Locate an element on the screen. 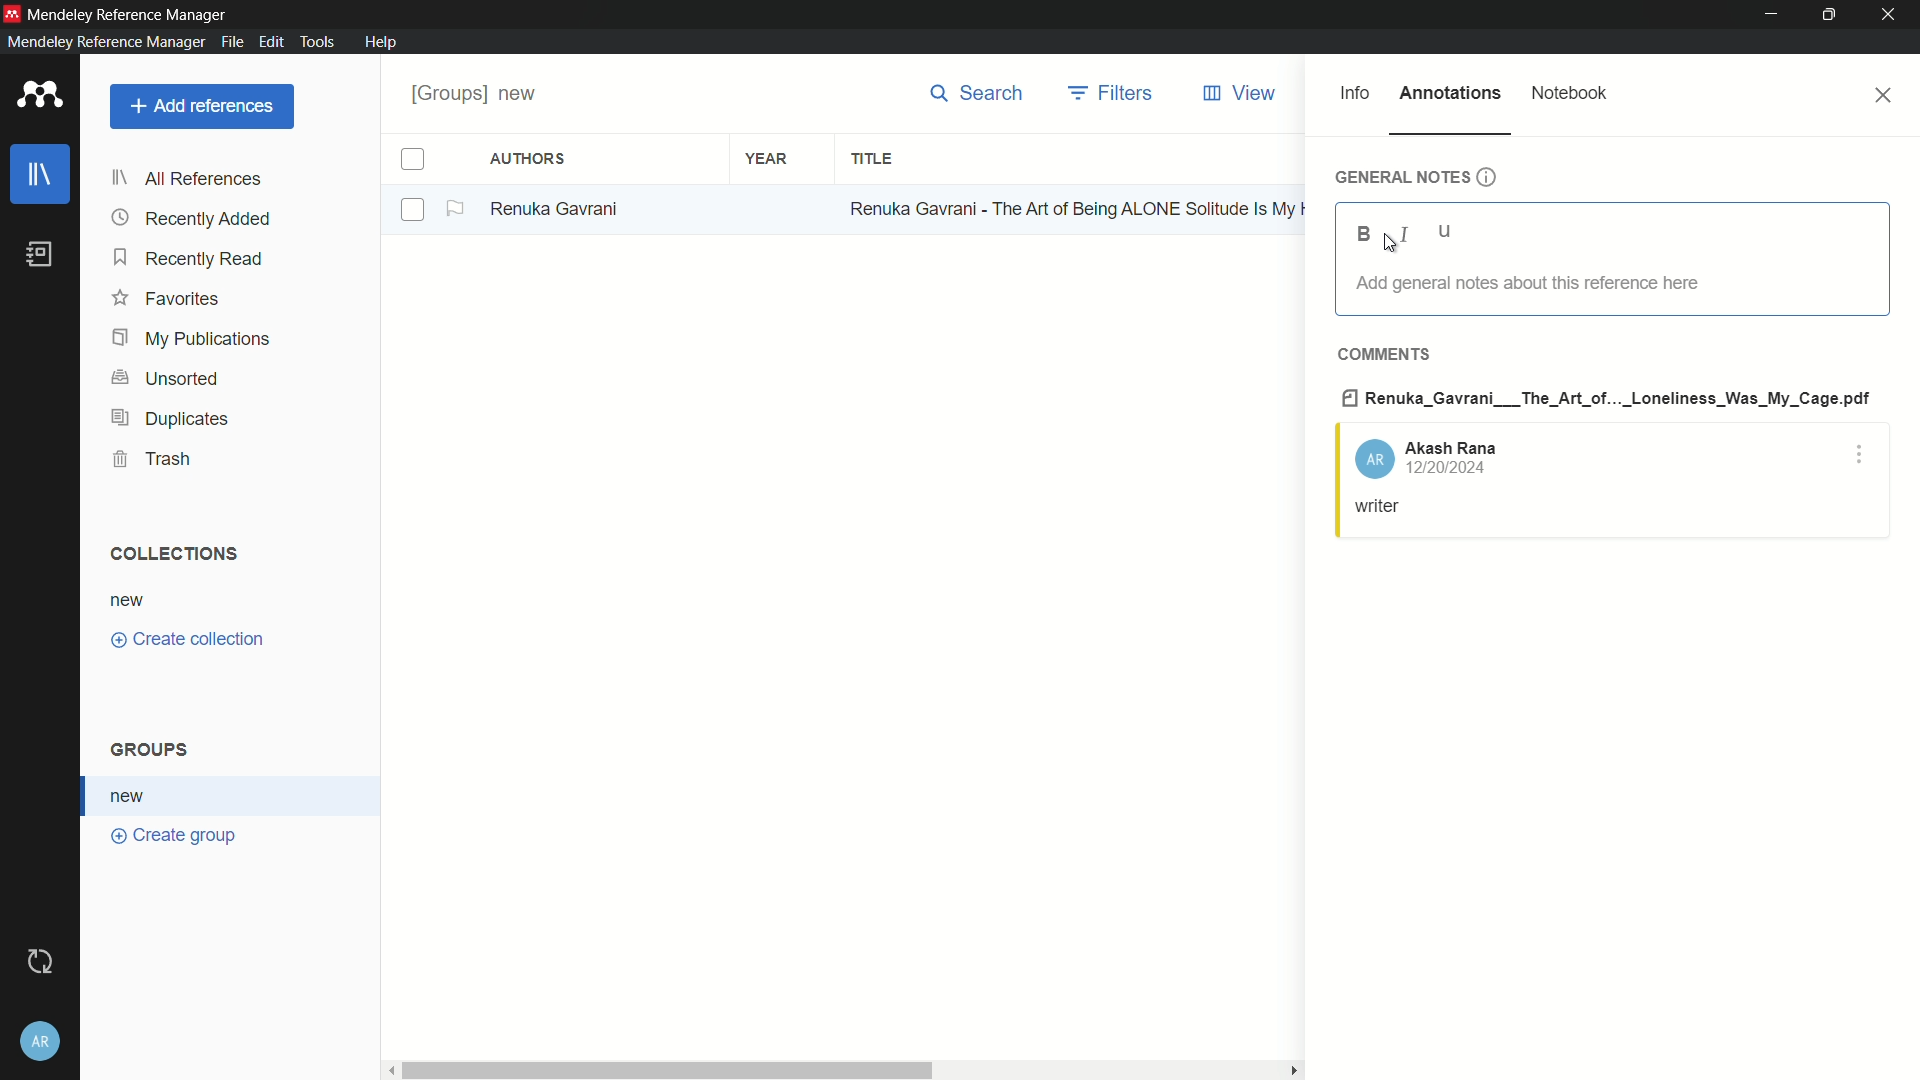 The height and width of the screenshot is (1080, 1920). duplicates is located at coordinates (169, 420).